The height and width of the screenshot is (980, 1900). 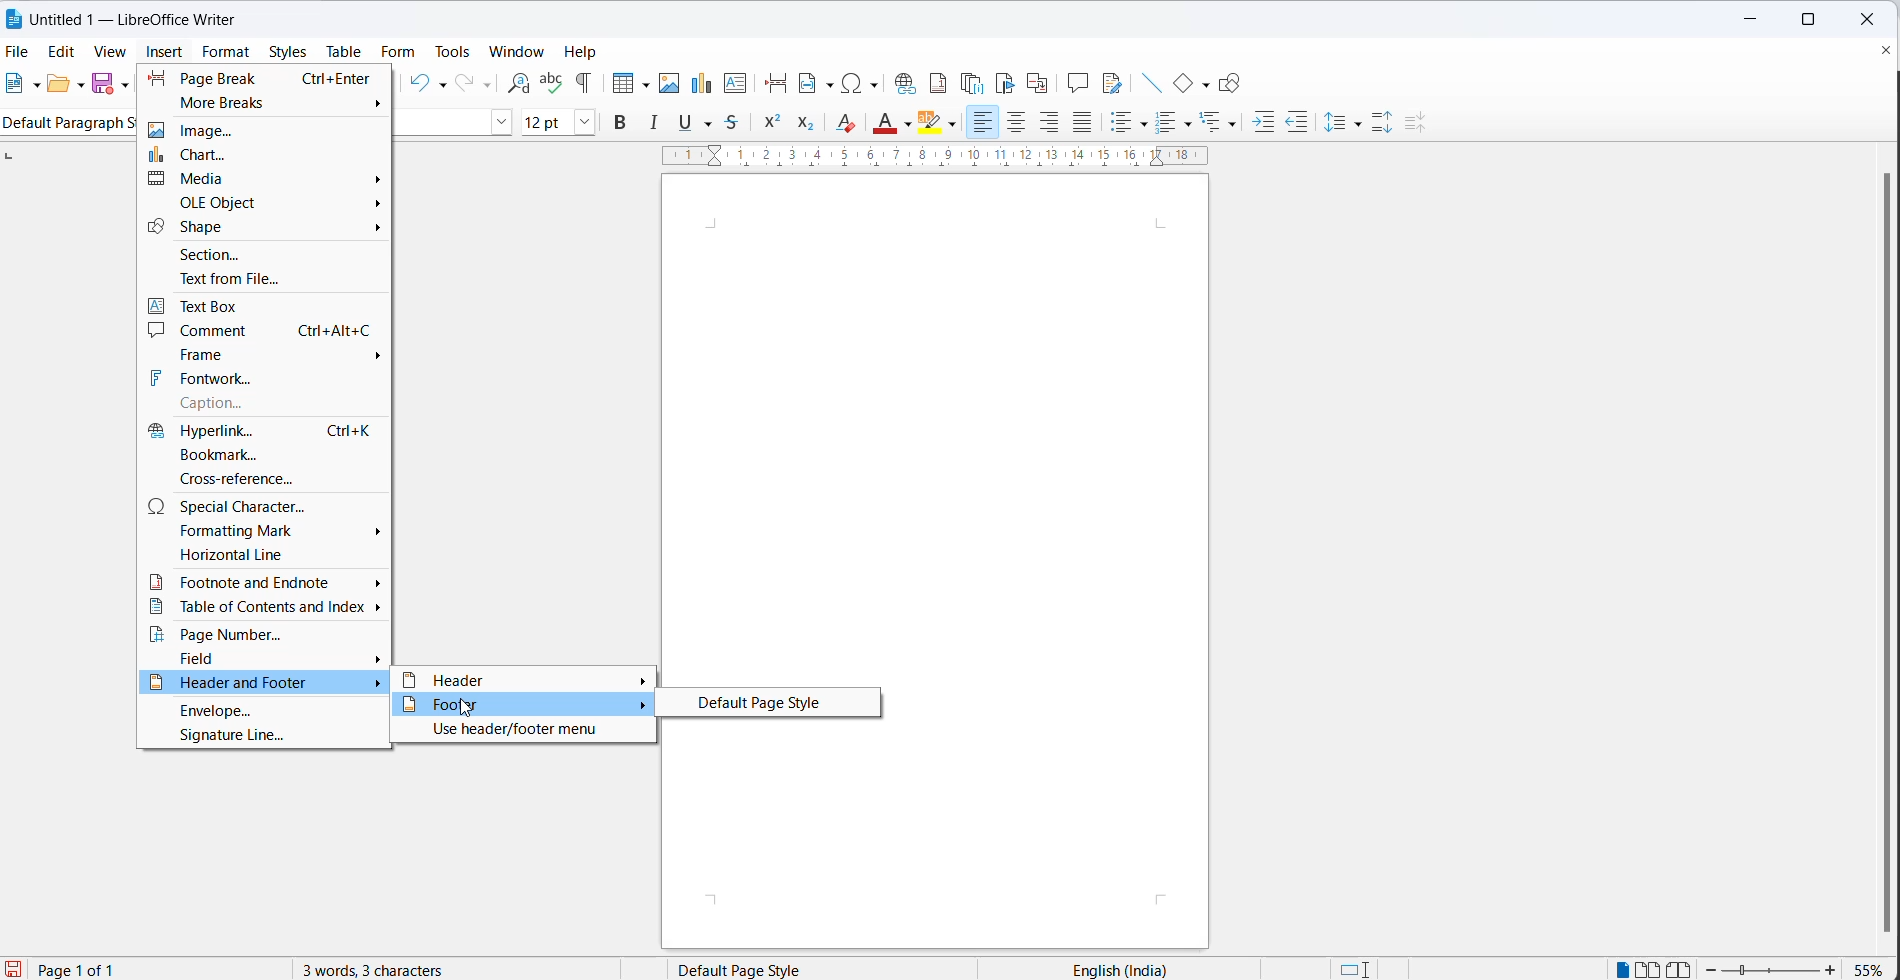 I want to click on decrease paragraph spacing, so click(x=1419, y=121).